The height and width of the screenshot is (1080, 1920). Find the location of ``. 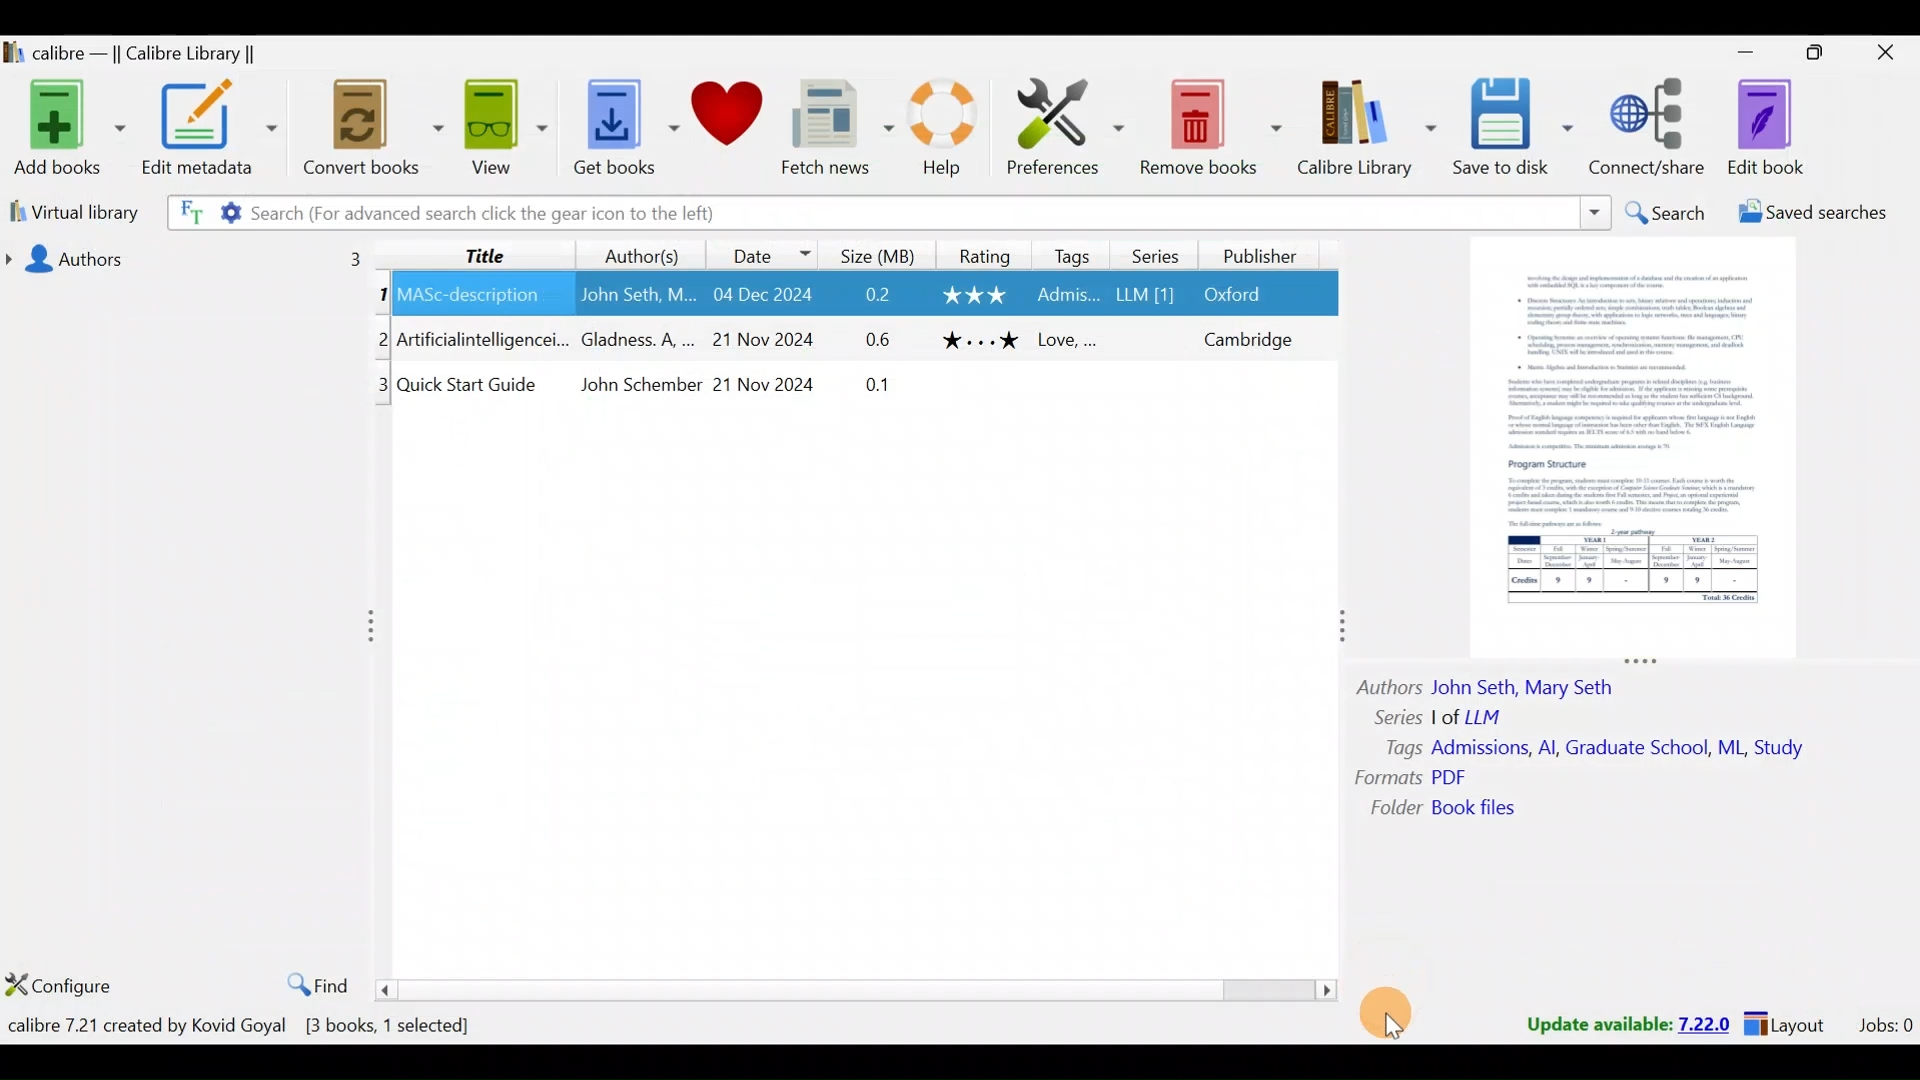

 is located at coordinates (975, 296).